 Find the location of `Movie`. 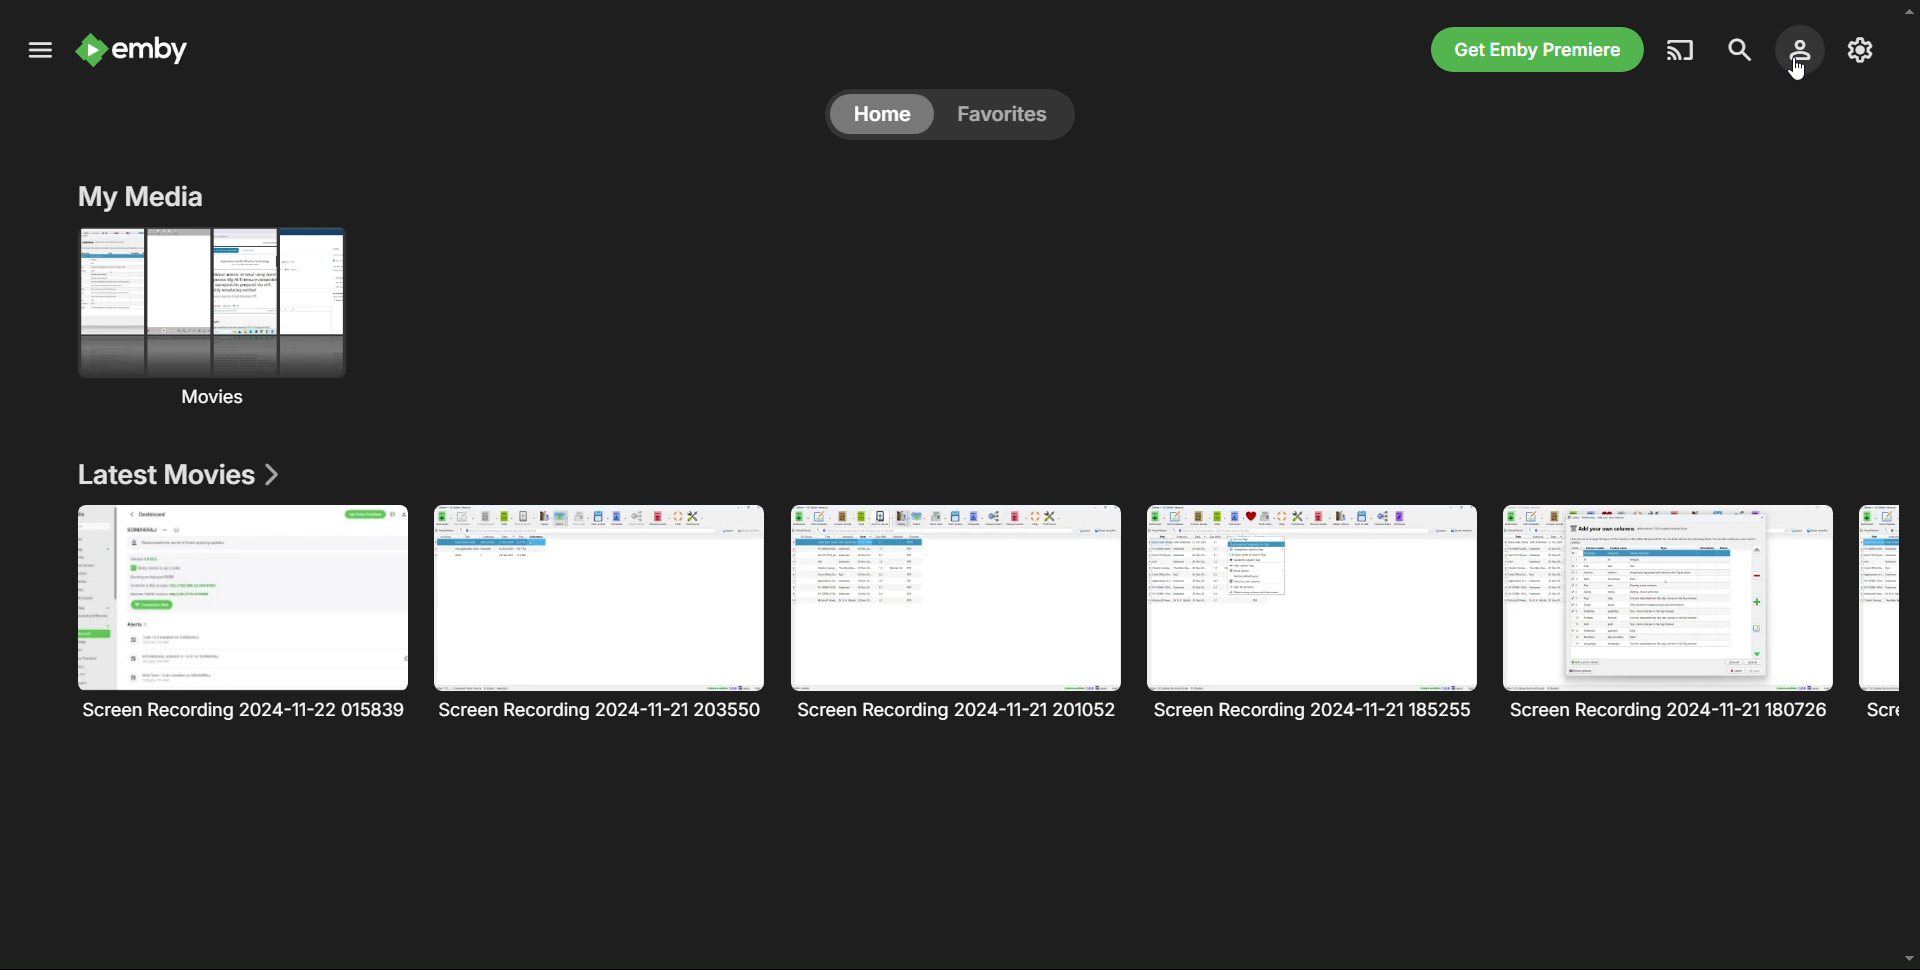

Movie is located at coordinates (599, 612).